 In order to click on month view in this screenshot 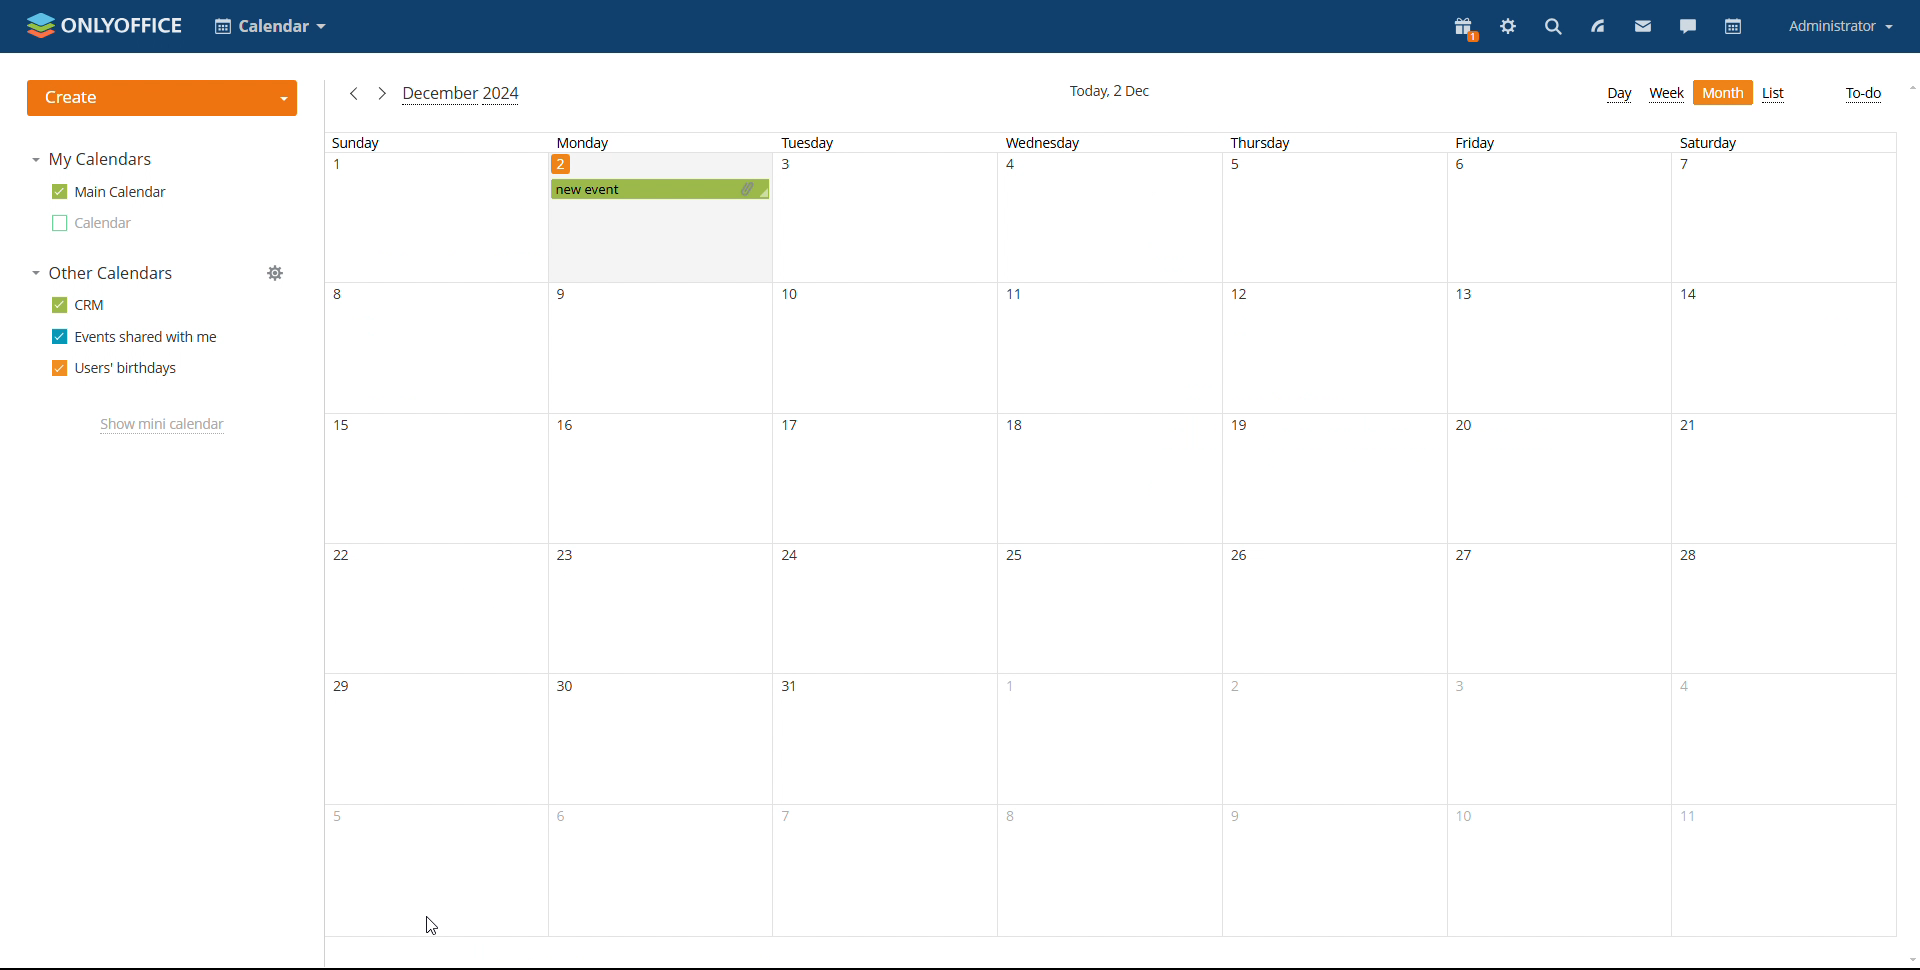, I will do `click(1723, 93)`.